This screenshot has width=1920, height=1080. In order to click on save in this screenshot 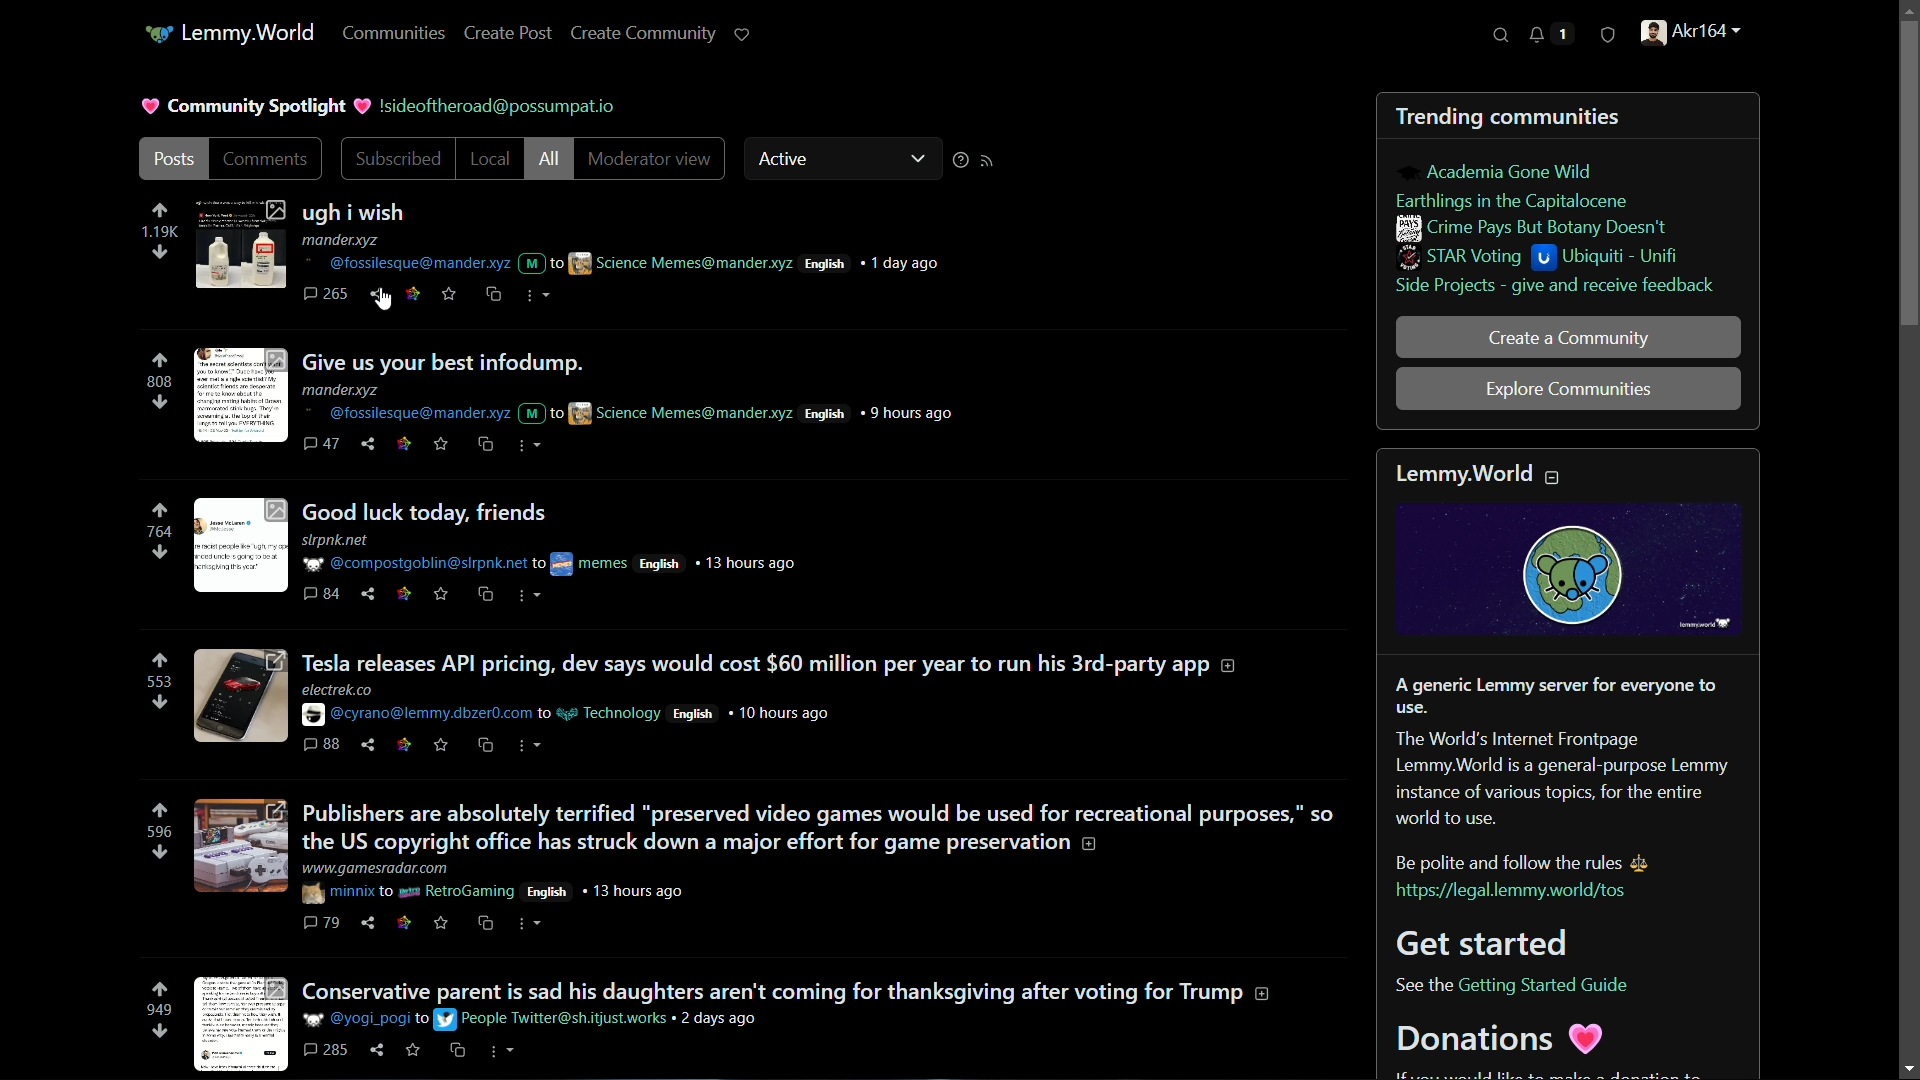, I will do `click(442, 923)`.